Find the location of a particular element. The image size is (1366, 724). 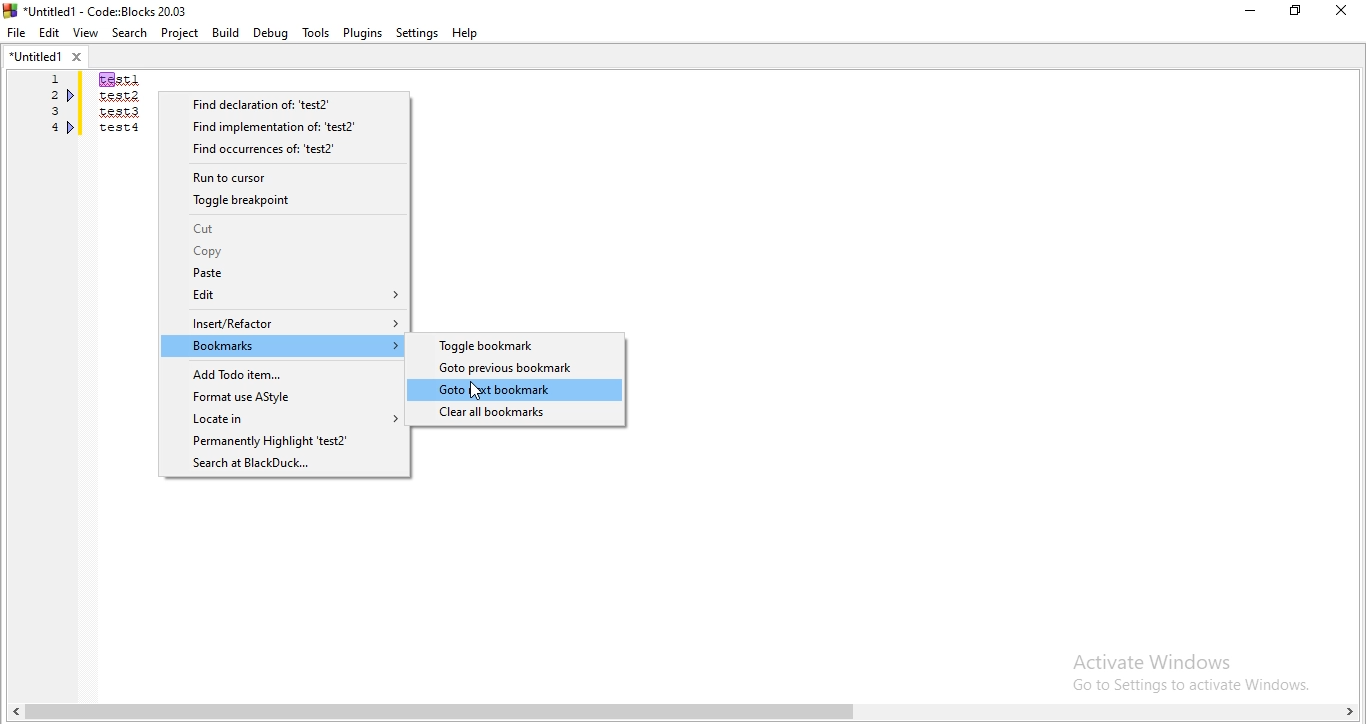

Permanently Highlight 'test2' is located at coordinates (282, 441).